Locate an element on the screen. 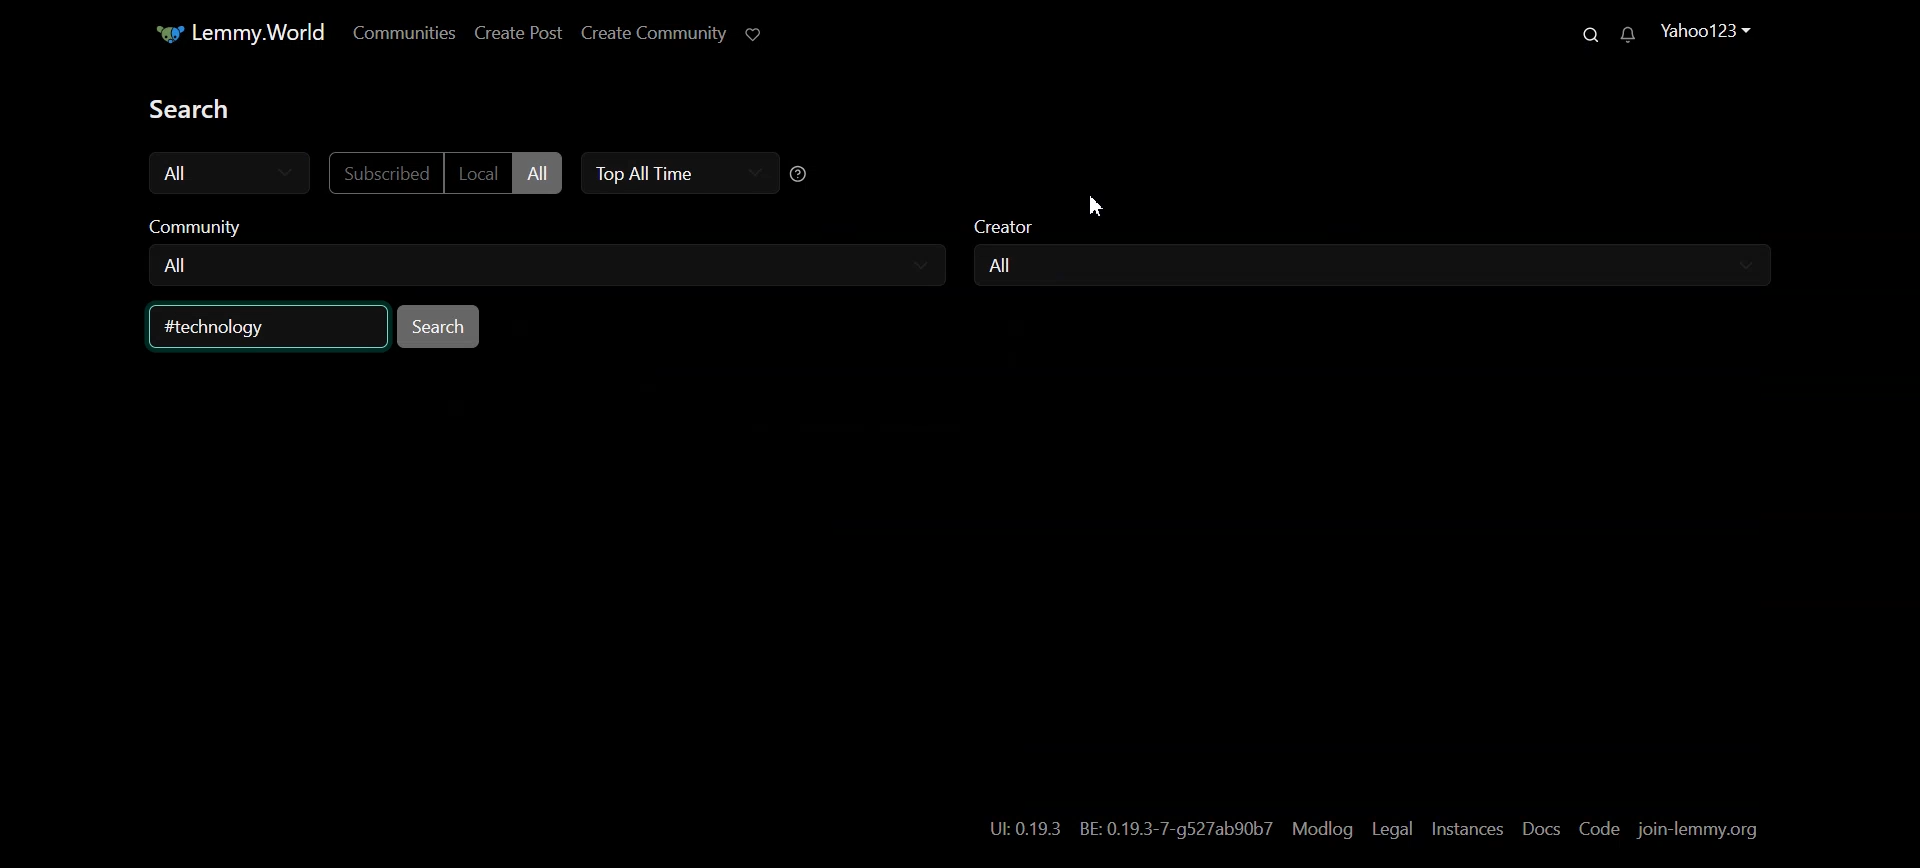 The height and width of the screenshot is (868, 1920). Account is located at coordinates (1704, 32).